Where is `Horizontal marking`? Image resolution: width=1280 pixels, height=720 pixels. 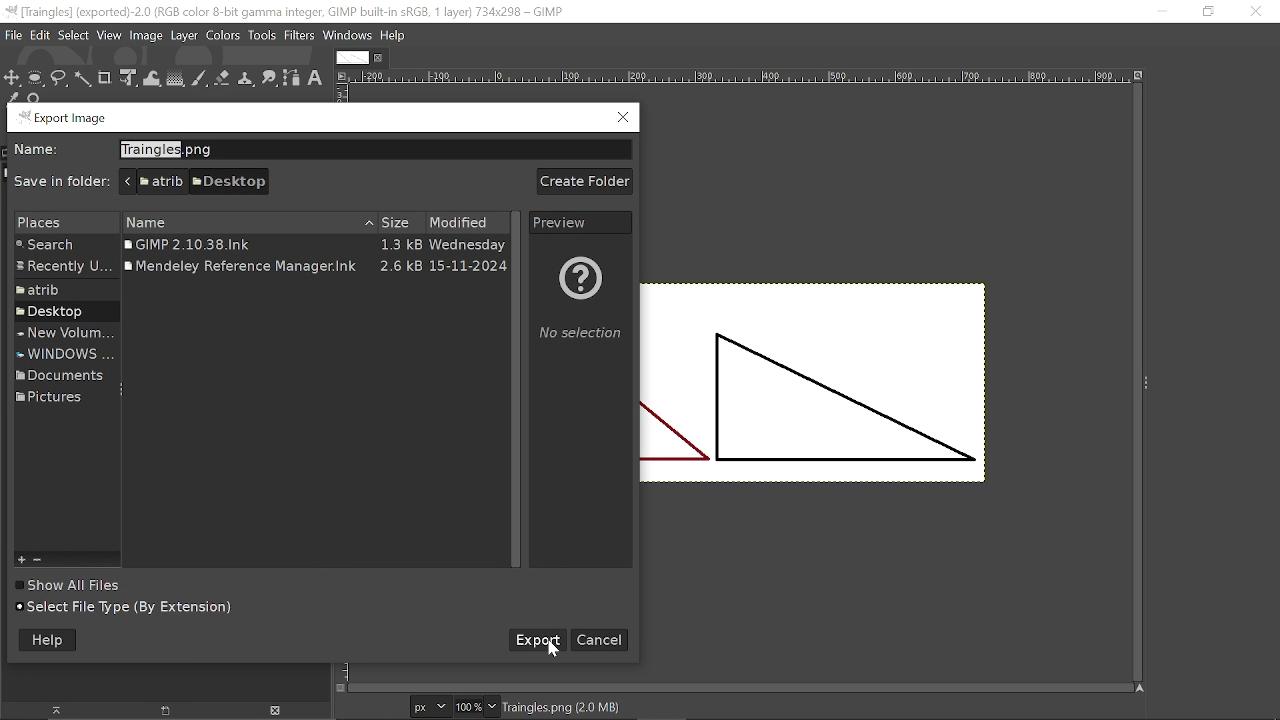
Horizontal marking is located at coordinates (738, 77).